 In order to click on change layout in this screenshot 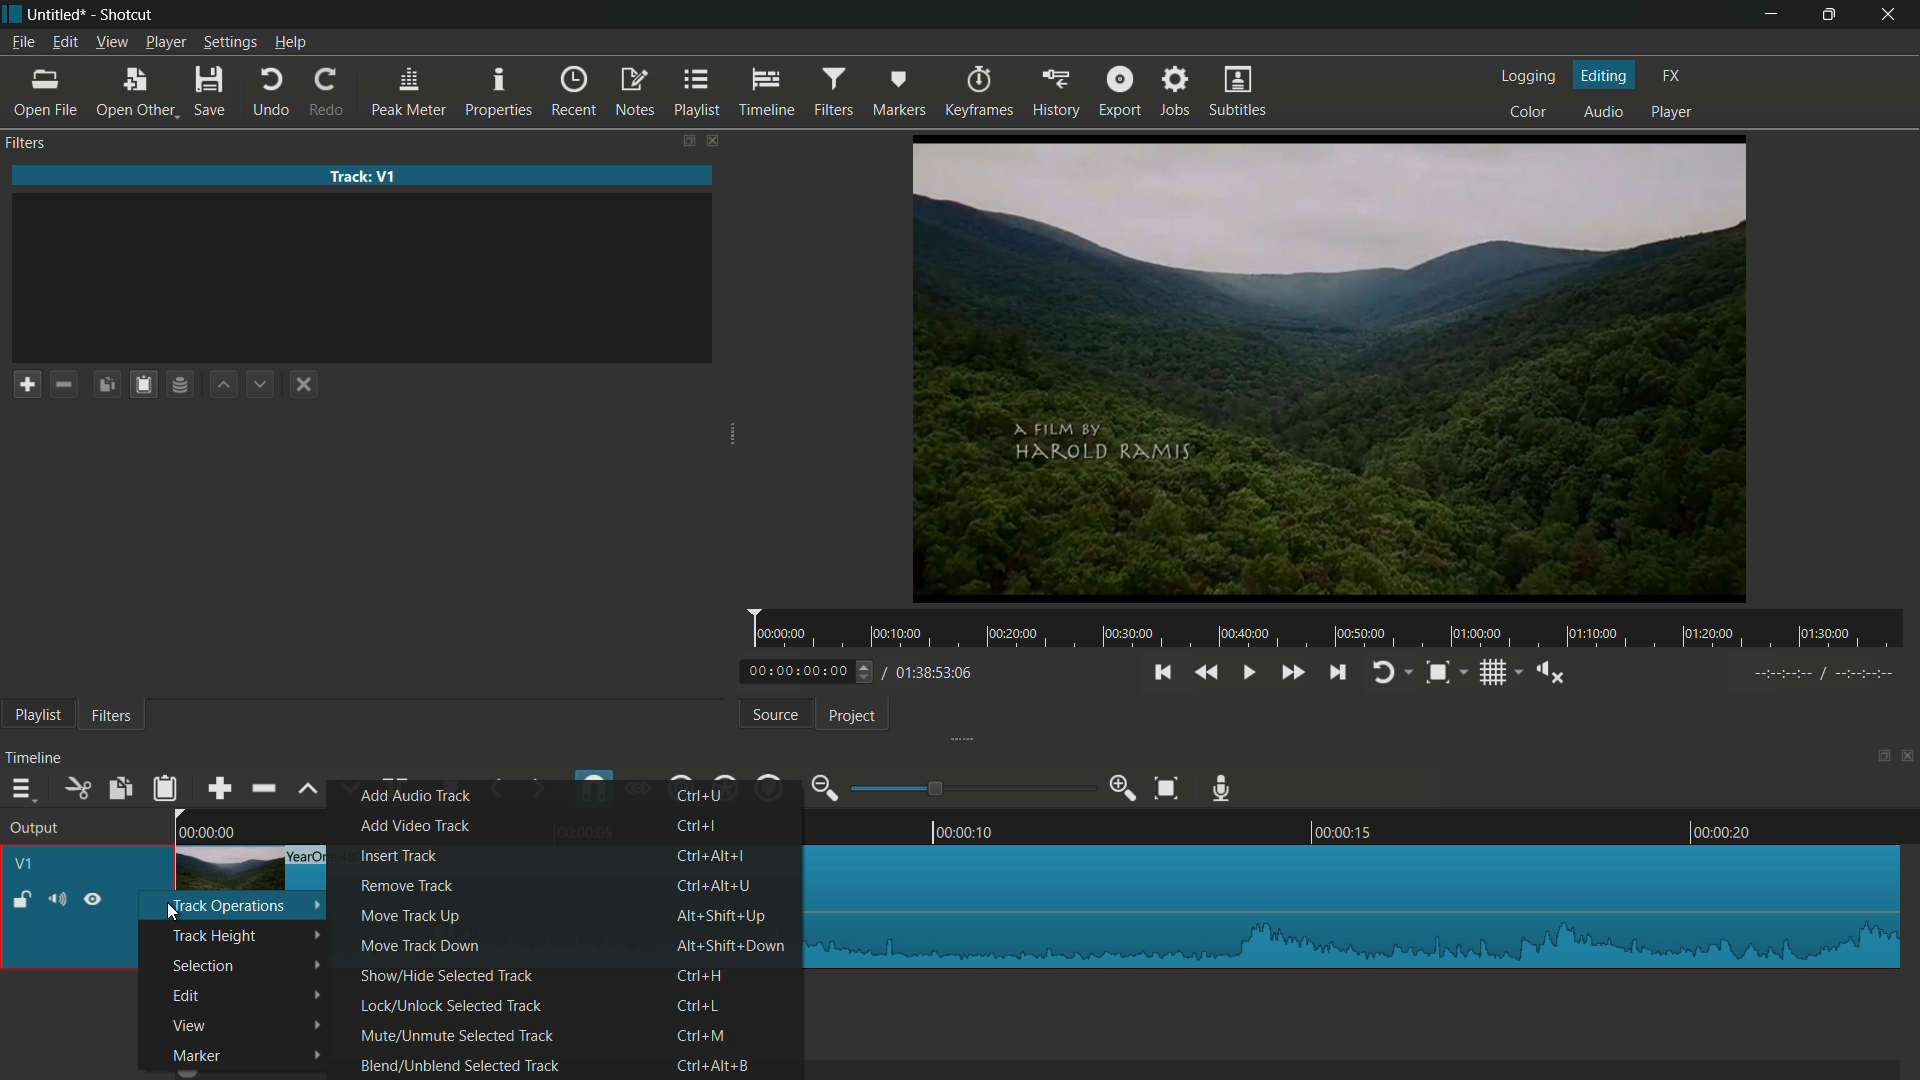, I will do `click(1877, 759)`.